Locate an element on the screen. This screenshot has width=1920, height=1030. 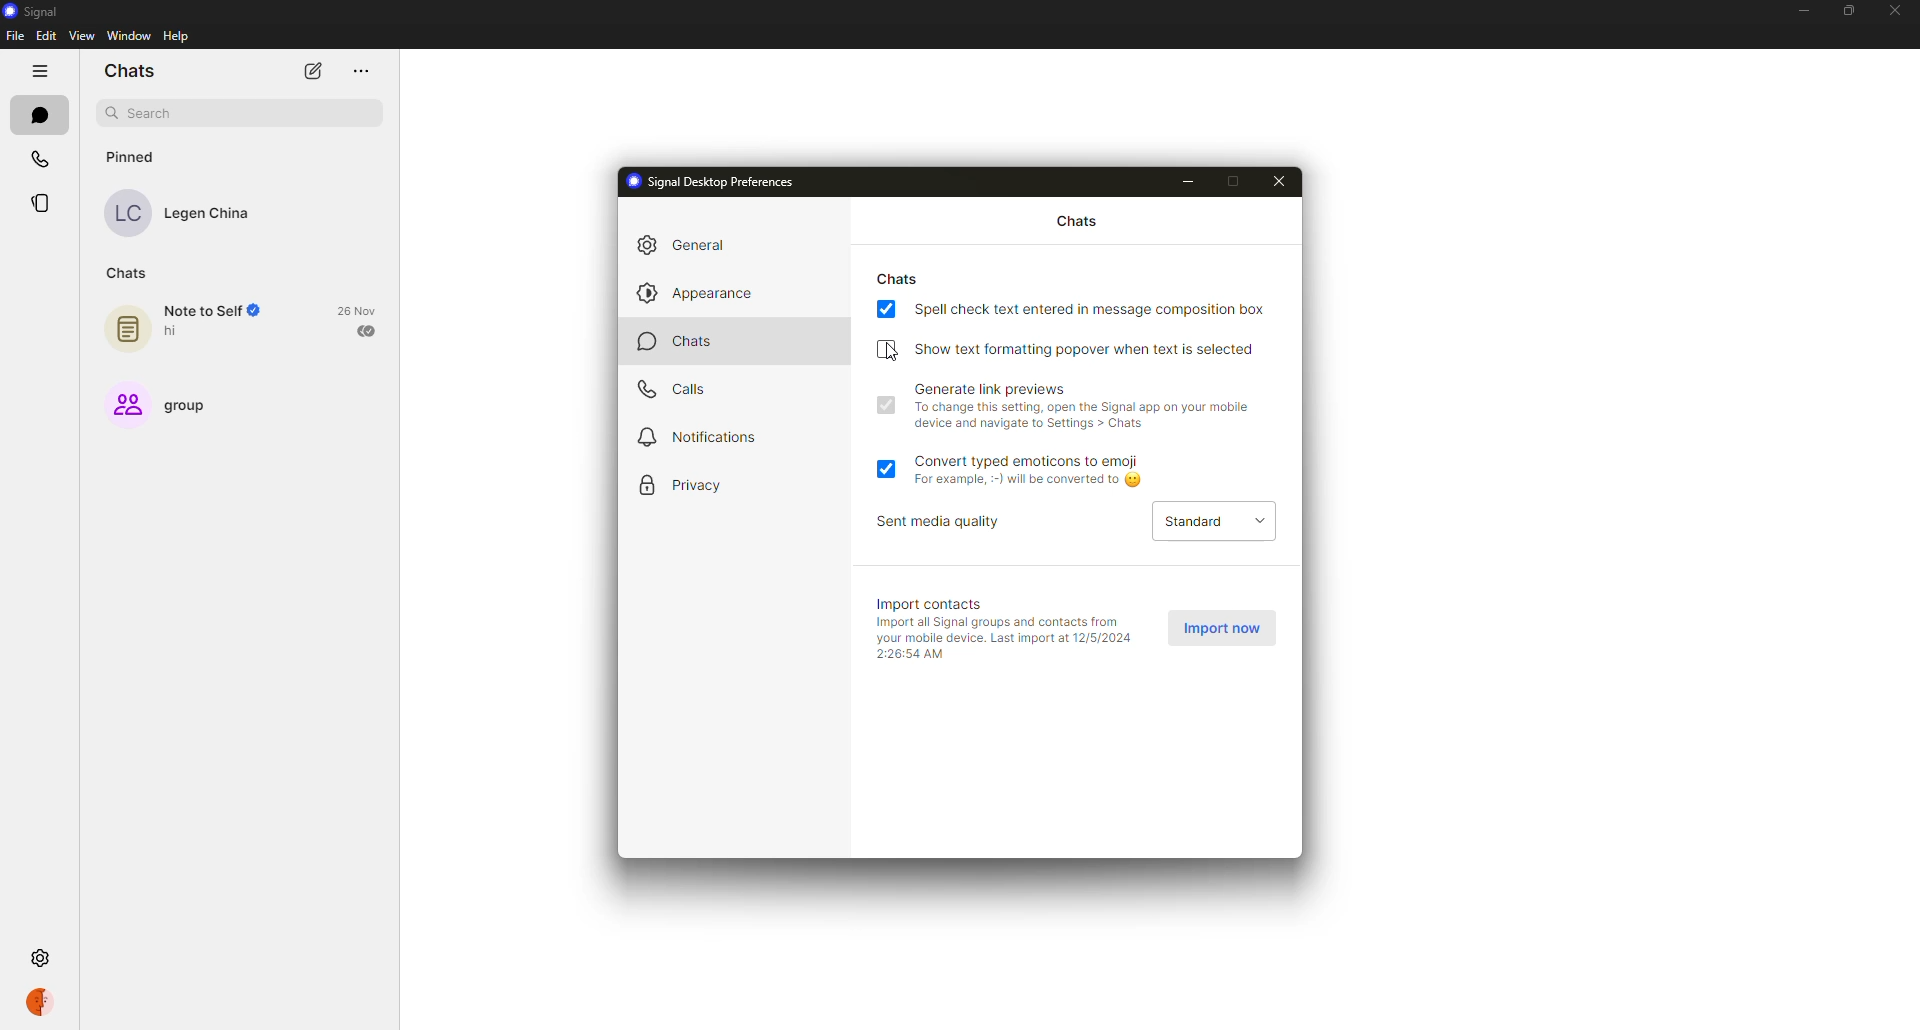
group is located at coordinates (167, 402).